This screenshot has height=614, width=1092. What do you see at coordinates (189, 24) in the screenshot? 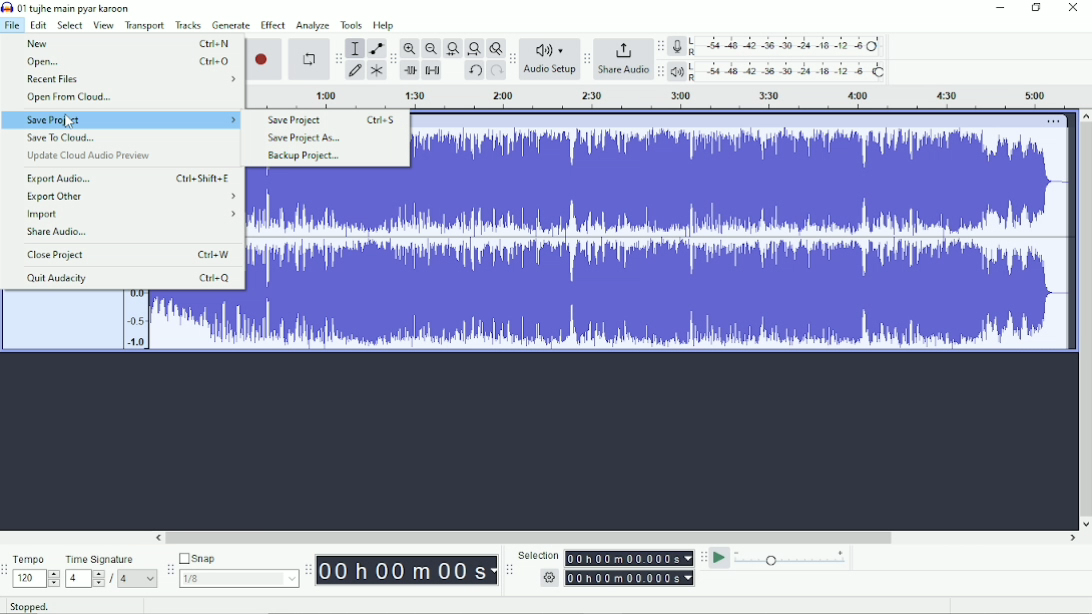
I see `Tracks` at bounding box center [189, 24].